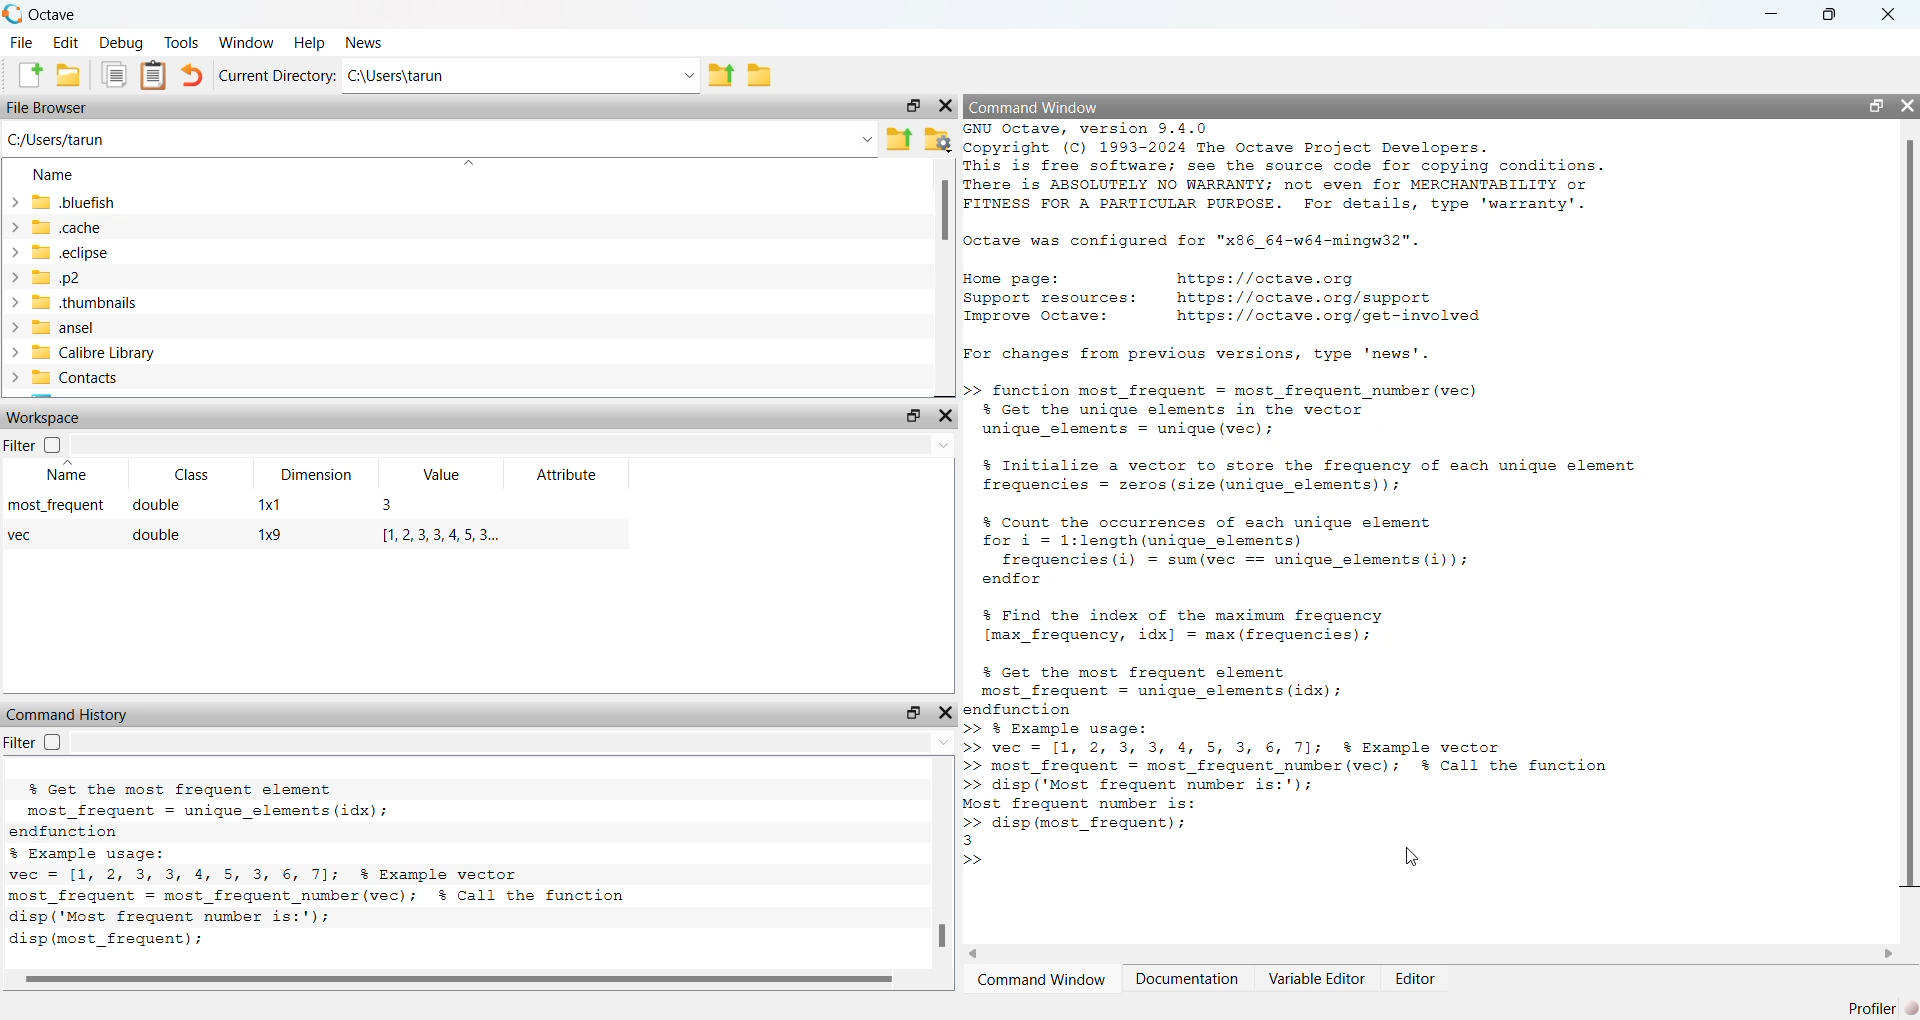 The width and height of the screenshot is (1920, 1020). I want to click on Hide Widget, so click(945, 105).